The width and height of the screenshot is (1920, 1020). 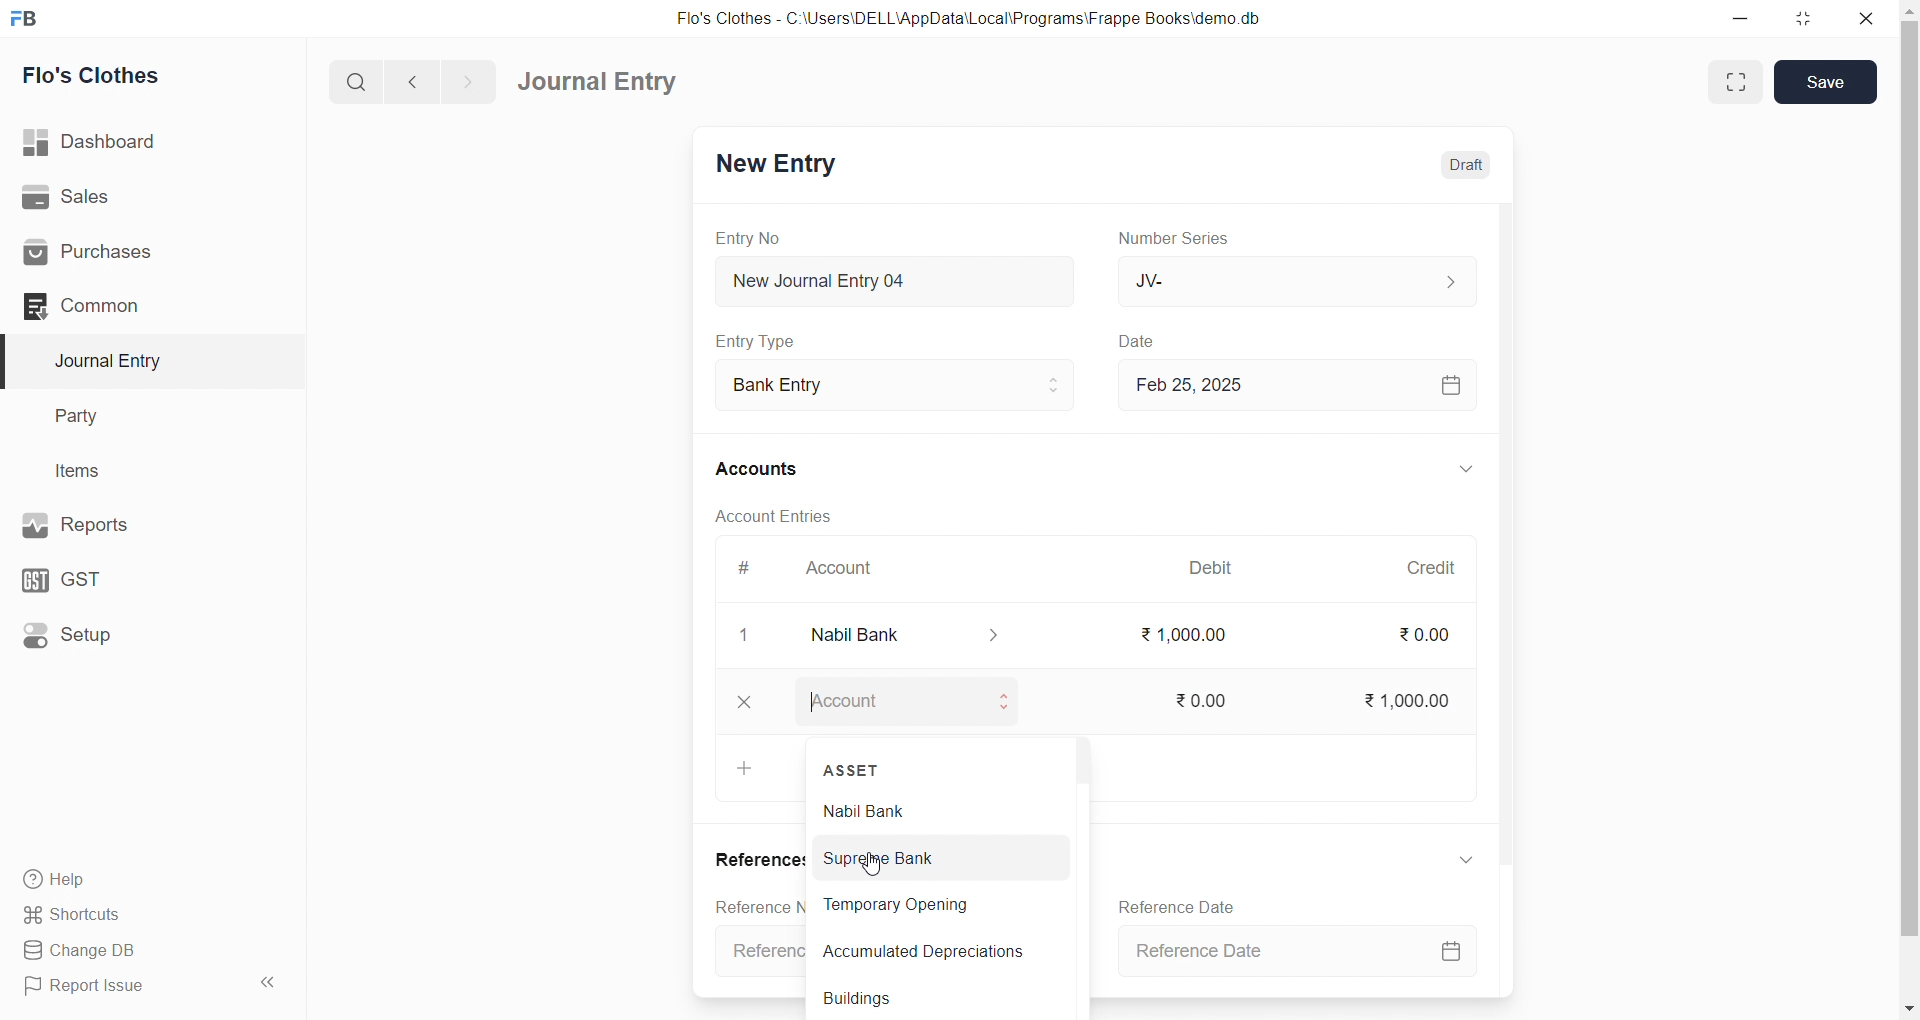 What do you see at coordinates (934, 997) in the screenshot?
I see `Buildings` at bounding box center [934, 997].